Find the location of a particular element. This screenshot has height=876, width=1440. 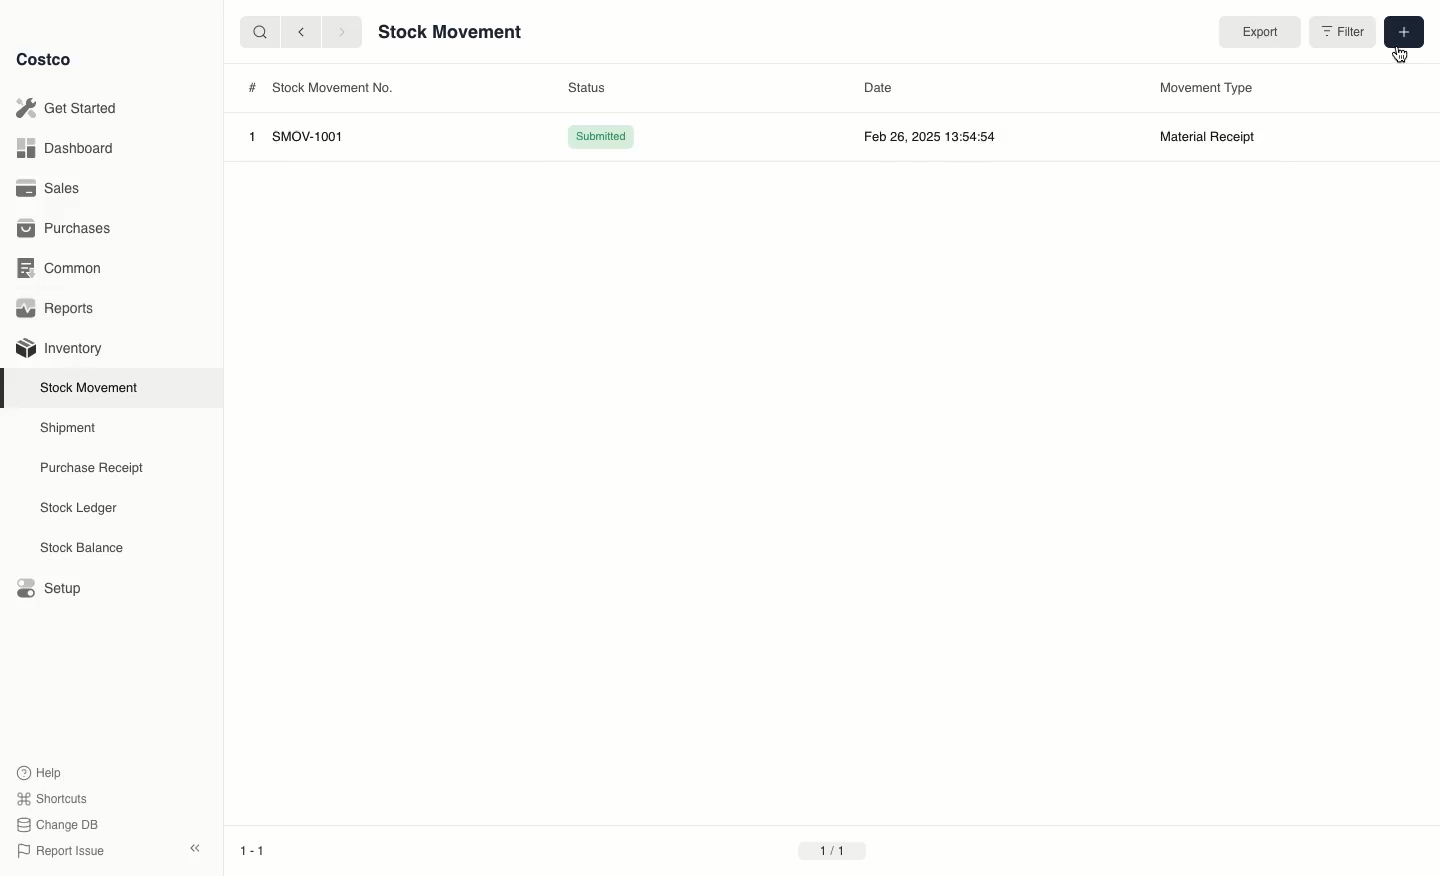

Feb 26, 2025 13:54:54 is located at coordinates (927, 137).